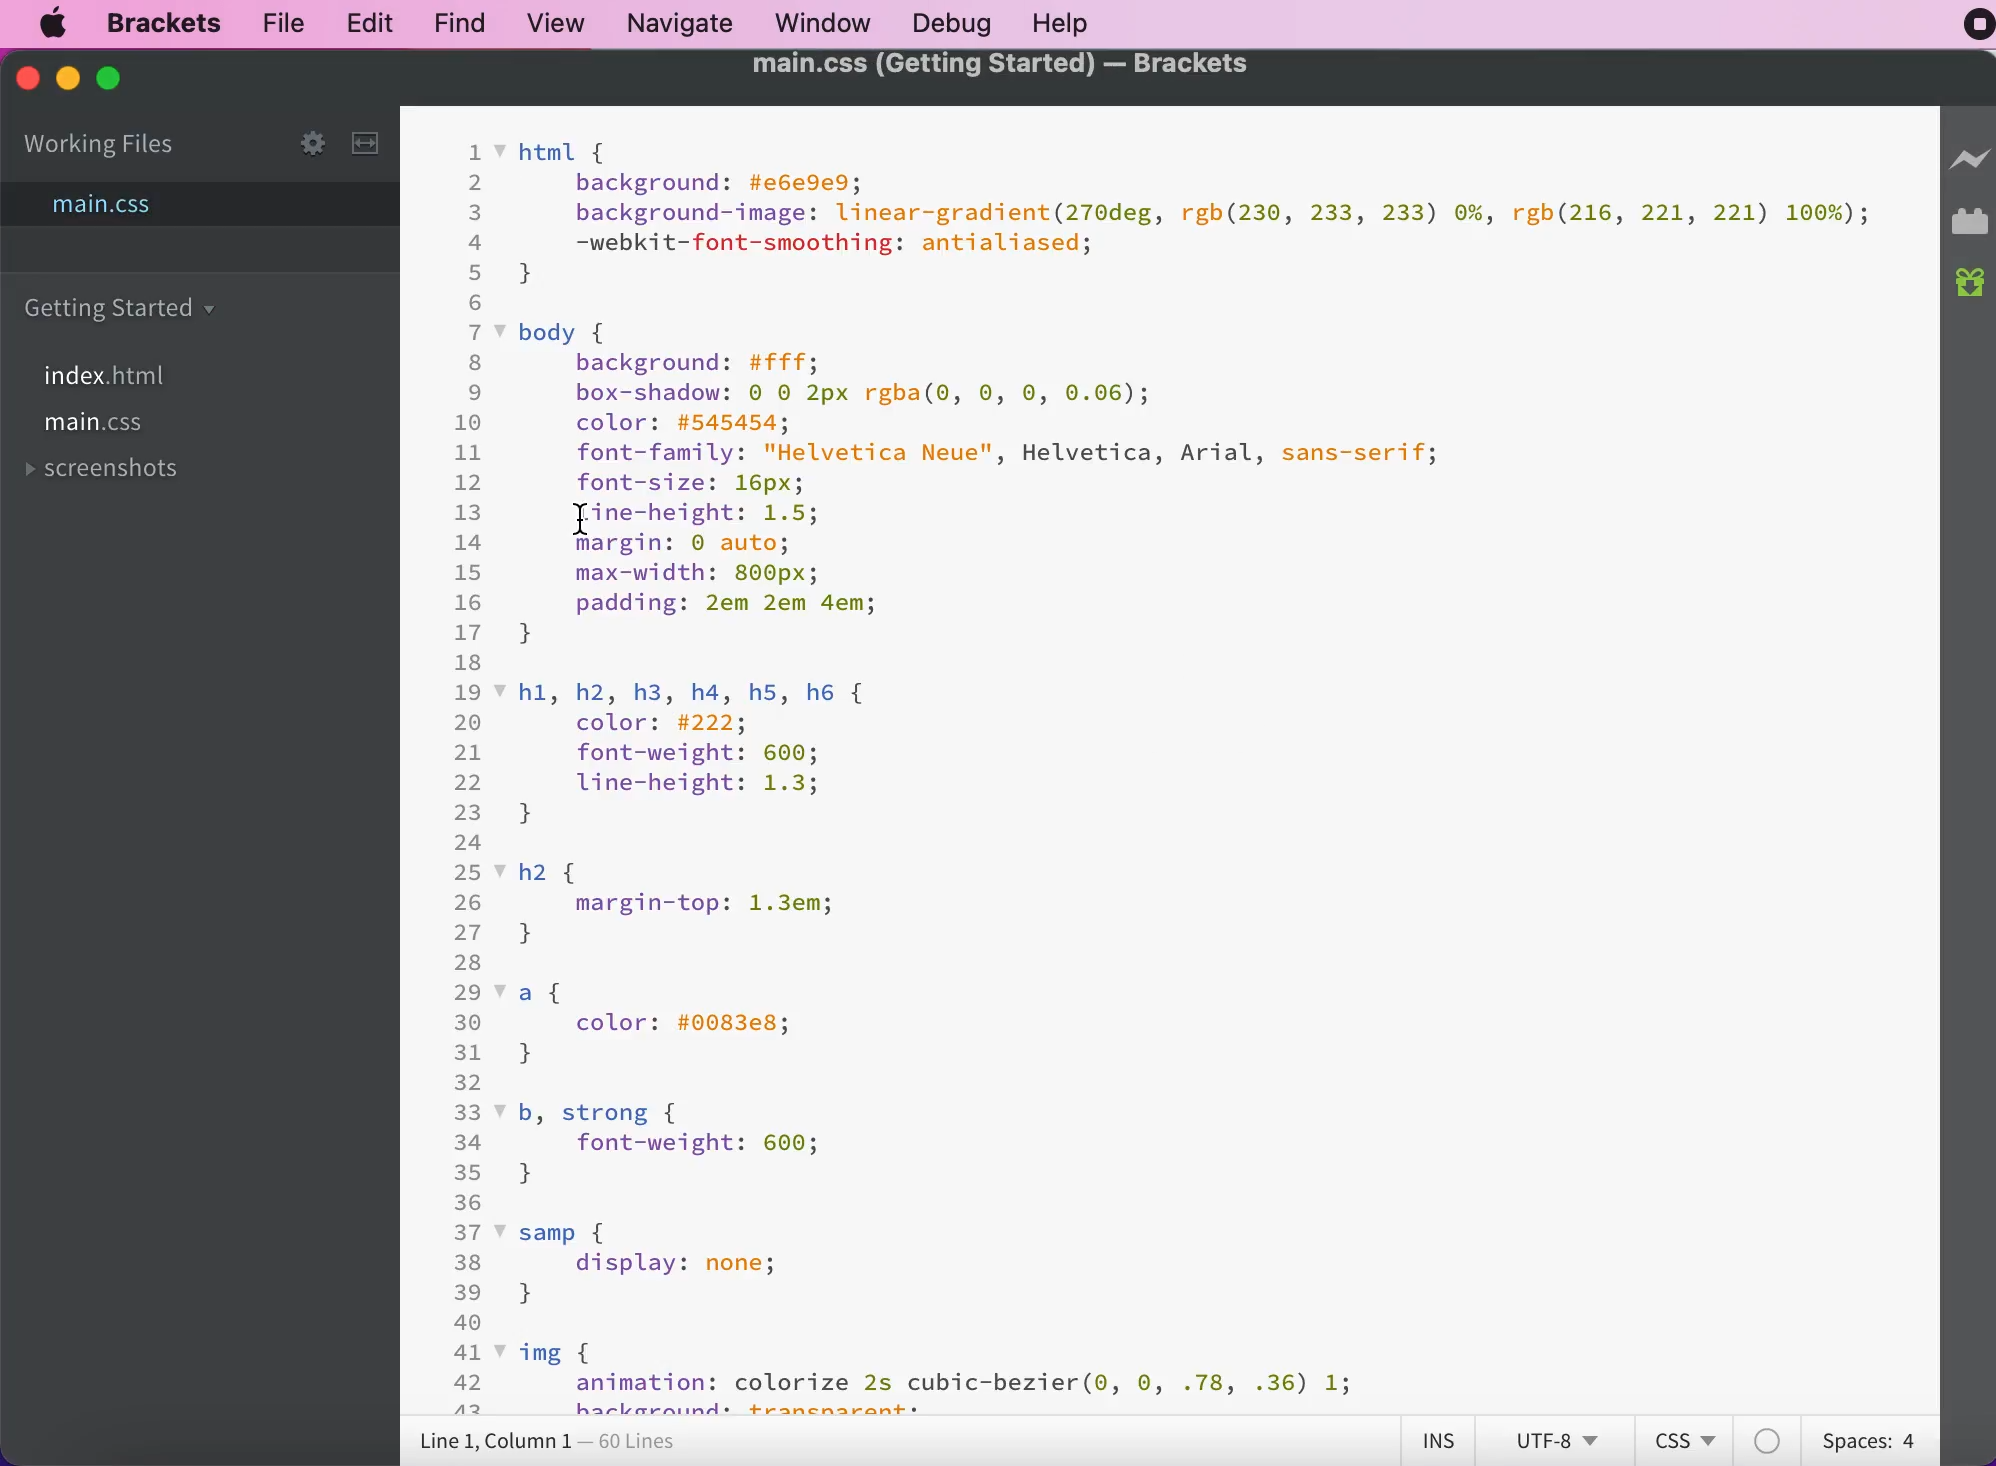 The width and height of the screenshot is (1996, 1466). What do you see at coordinates (501, 1109) in the screenshot?
I see `code fold` at bounding box center [501, 1109].